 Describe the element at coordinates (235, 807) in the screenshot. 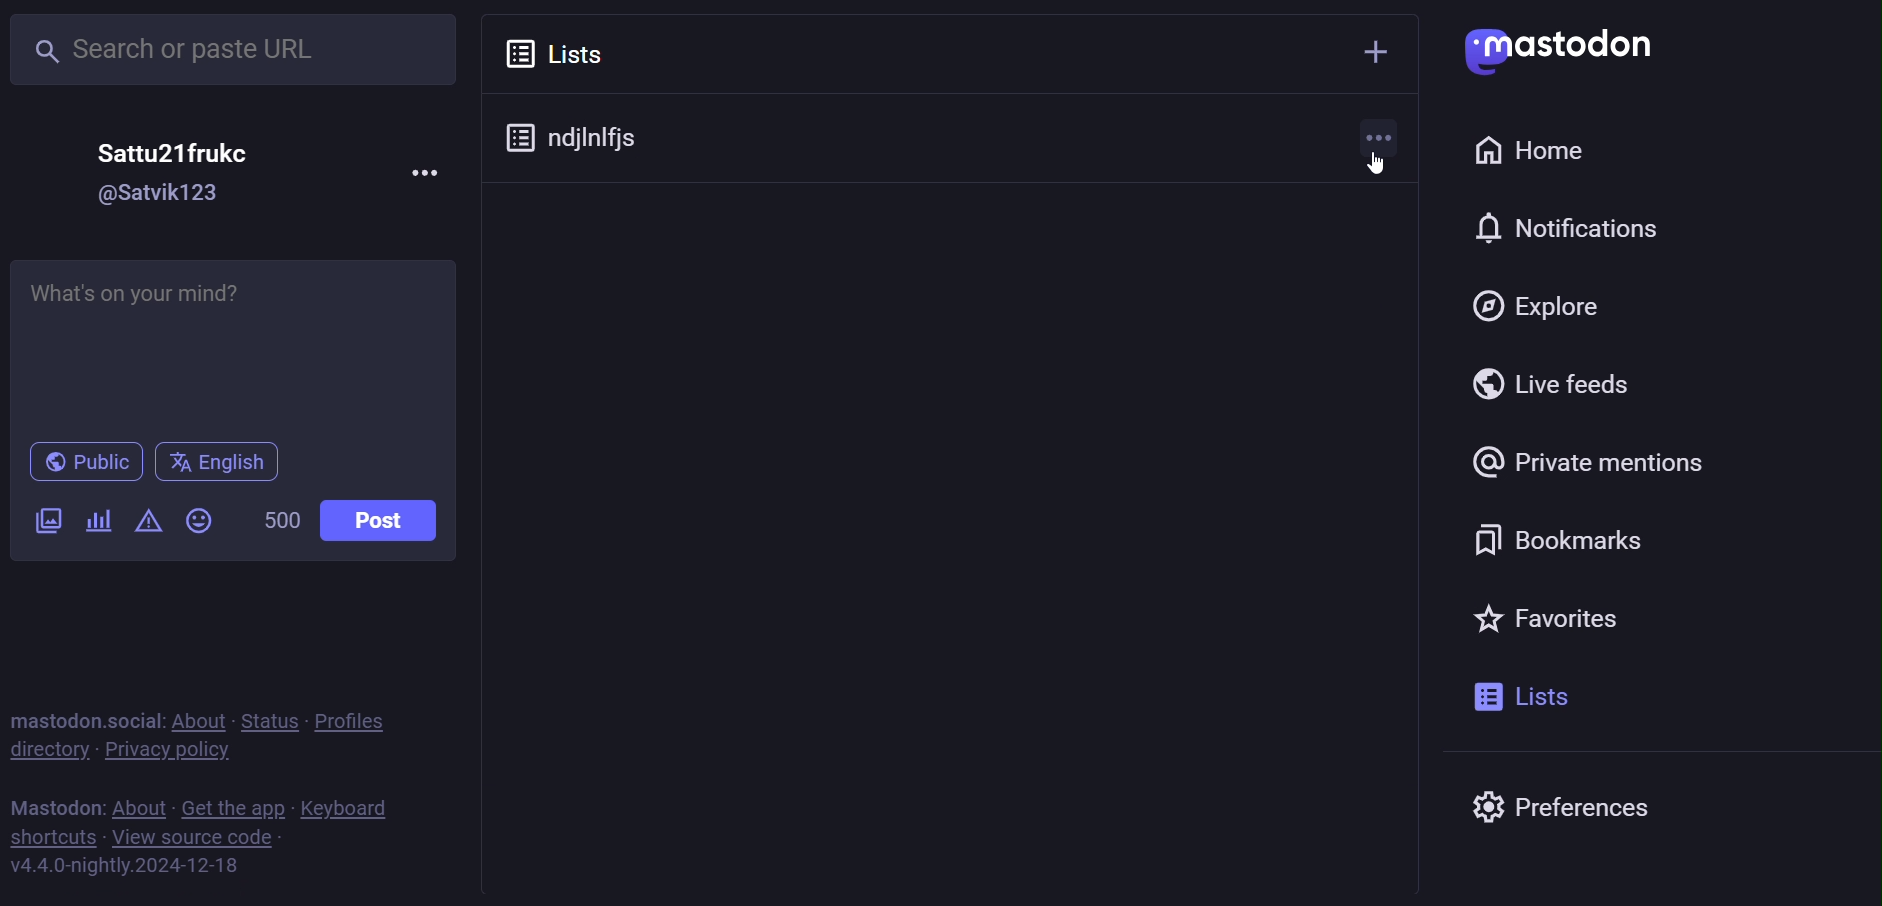

I see `get the app` at that location.